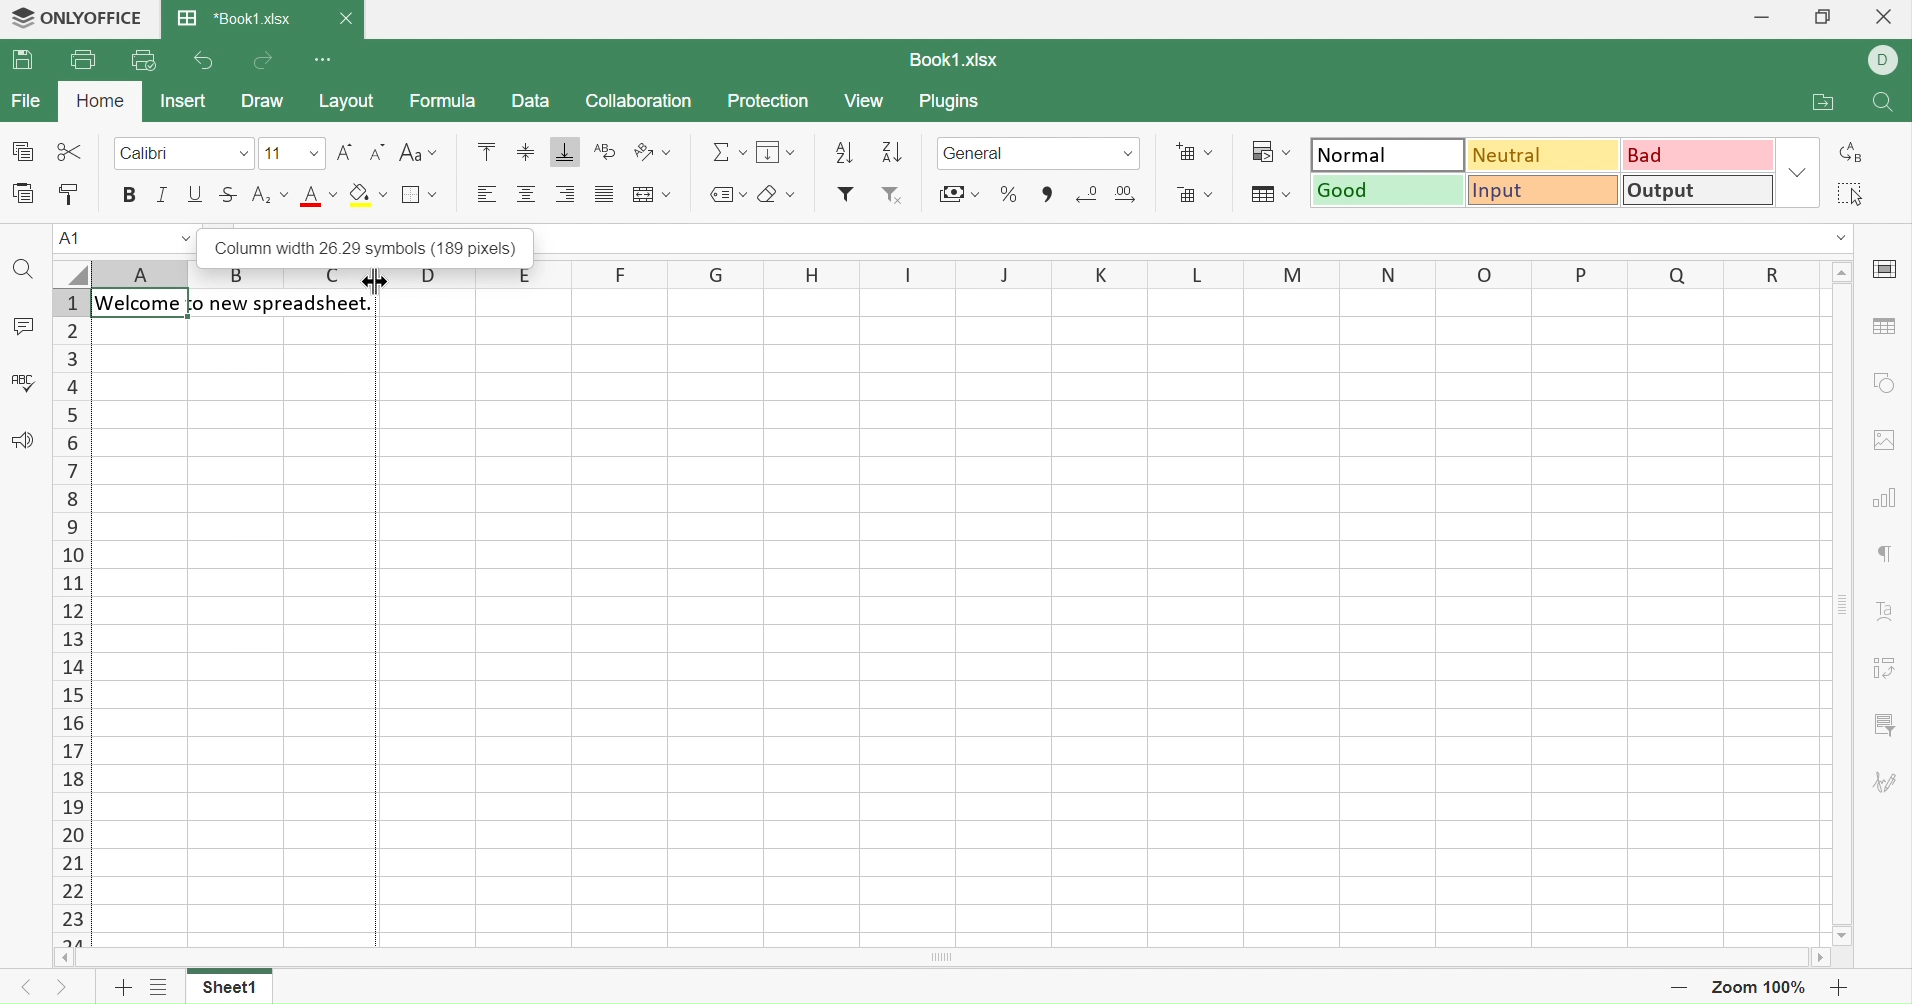  What do you see at coordinates (72, 618) in the screenshot?
I see `Row Numbers` at bounding box center [72, 618].